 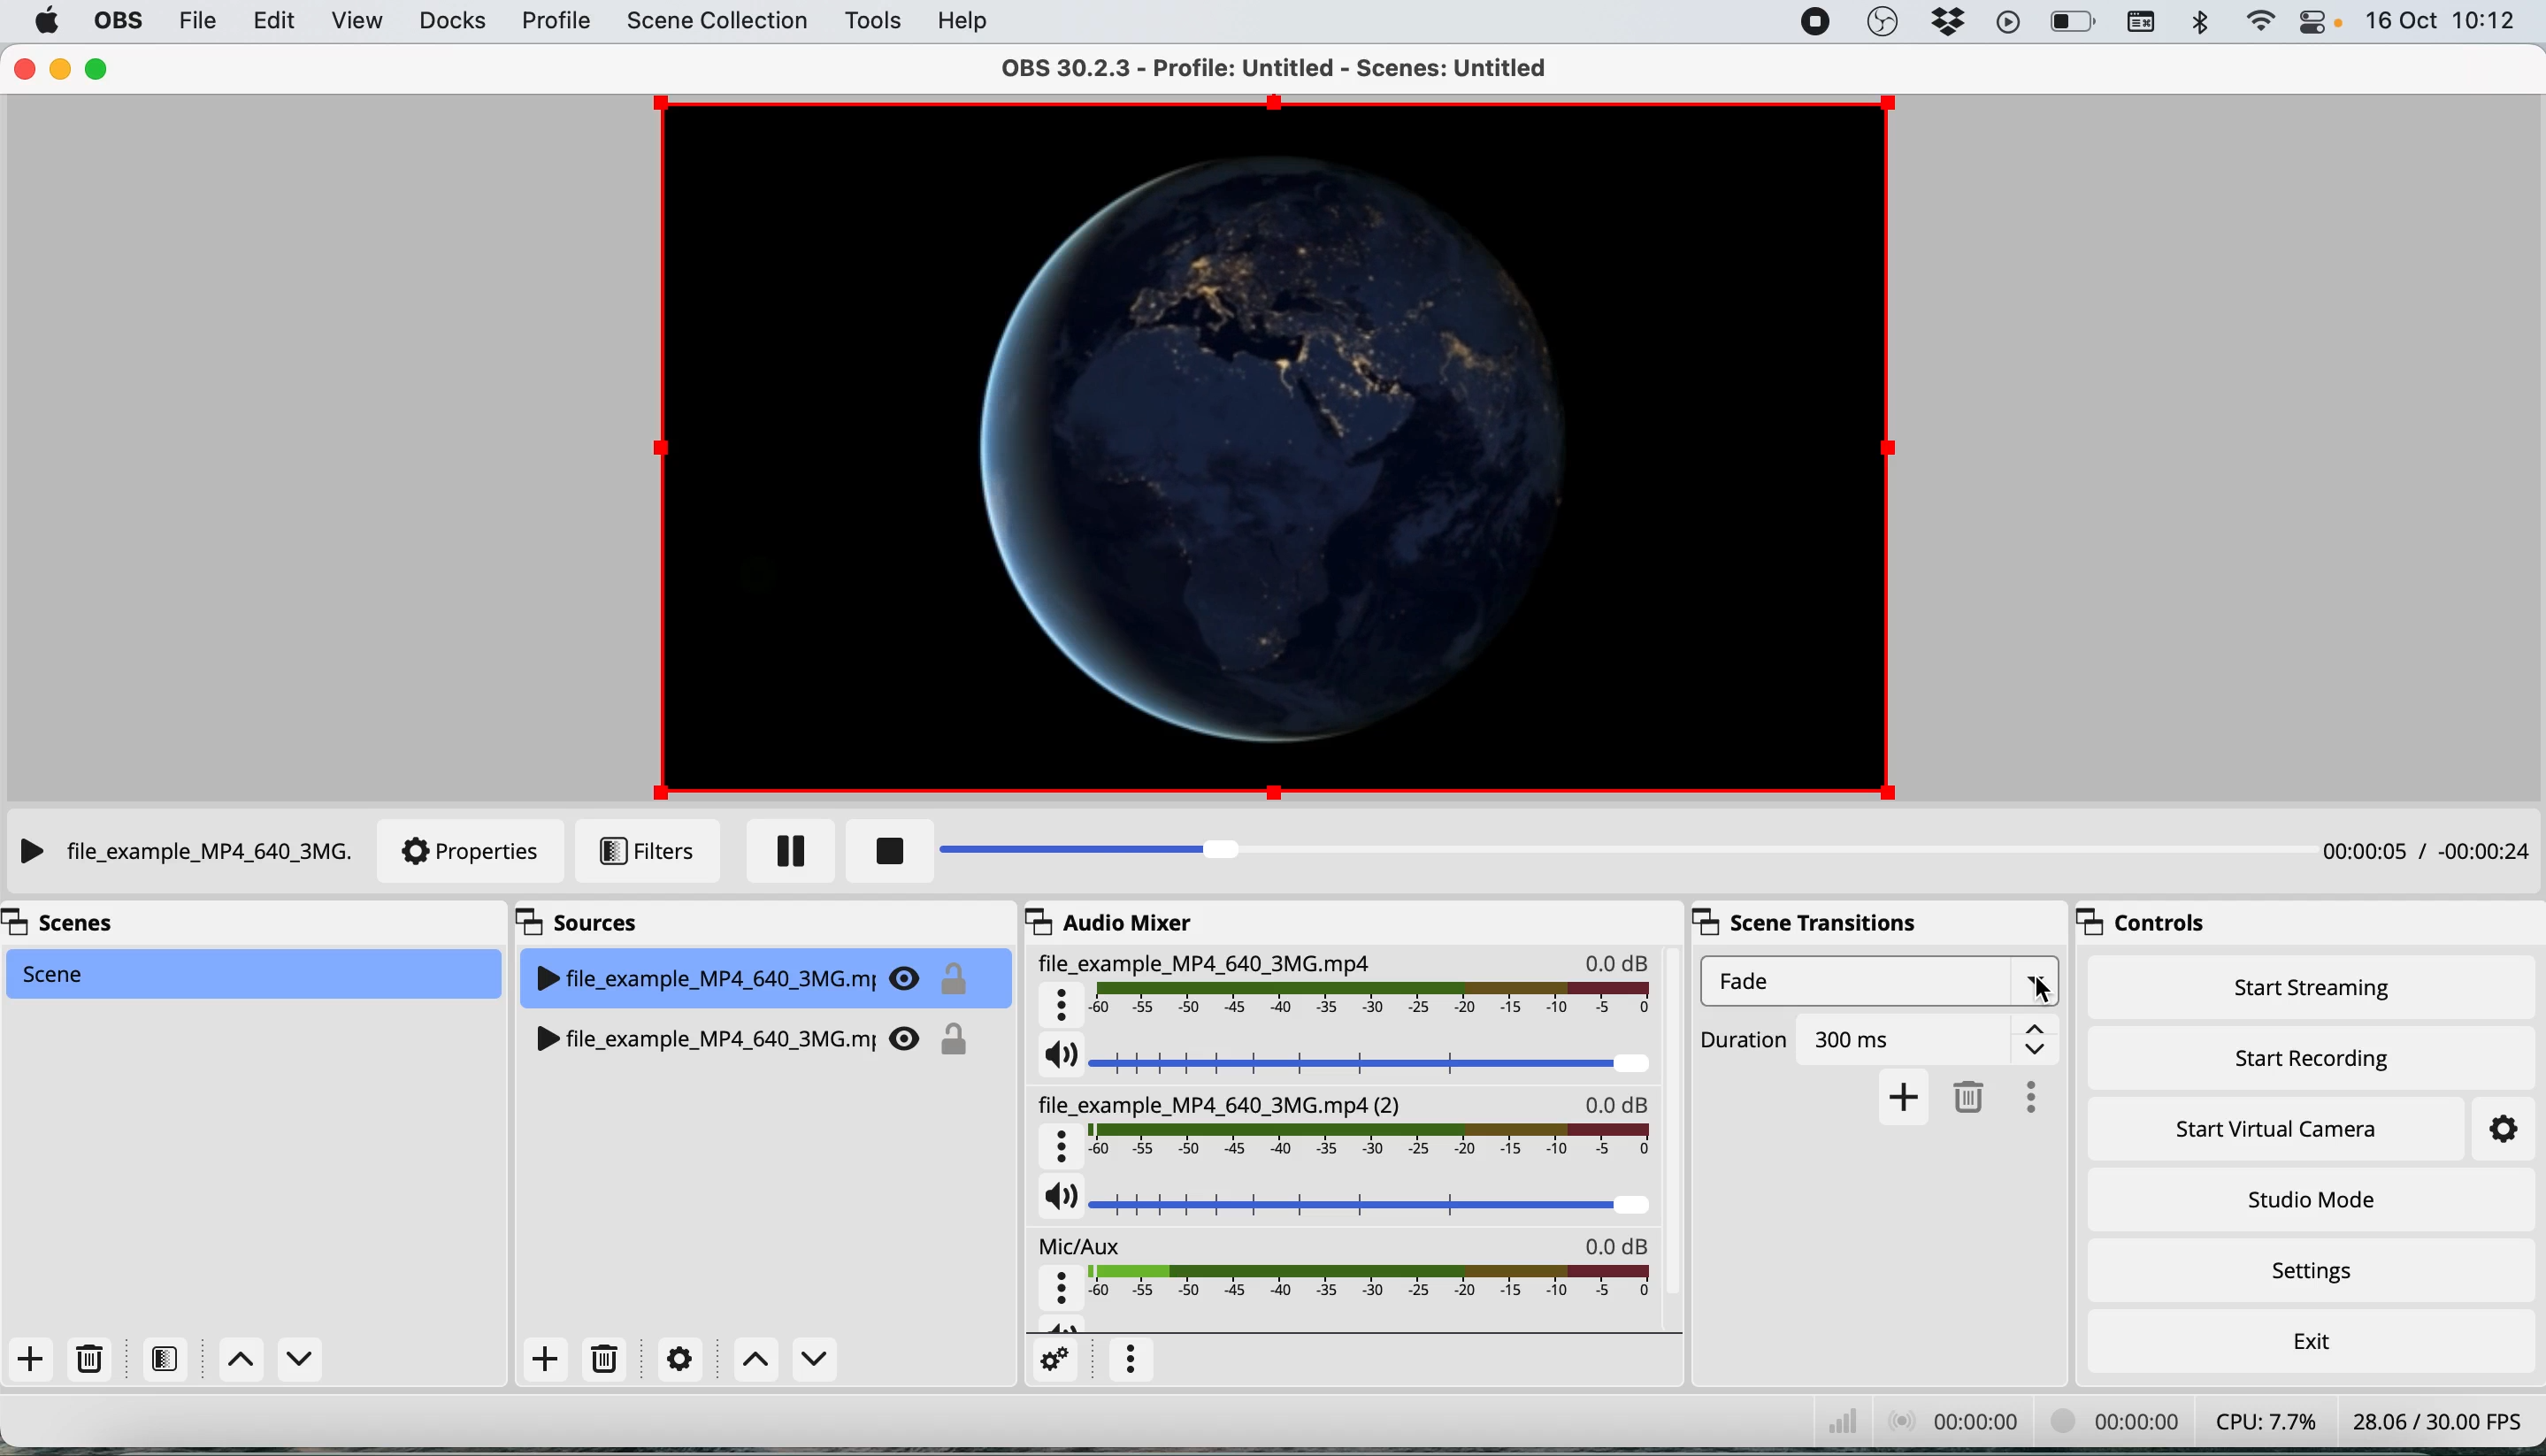 What do you see at coordinates (1813, 22) in the screenshot?
I see `screen recorder` at bounding box center [1813, 22].